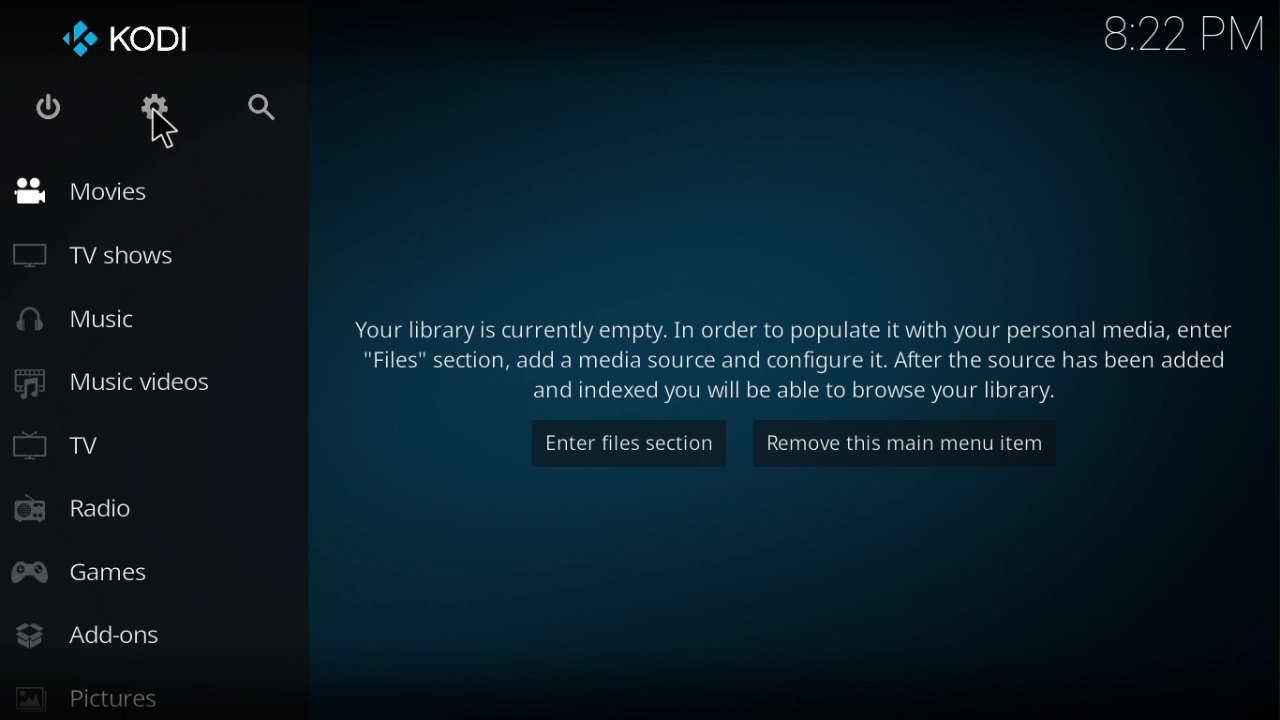  Describe the element at coordinates (123, 196) in the screenshot. I see `movies` at that location.